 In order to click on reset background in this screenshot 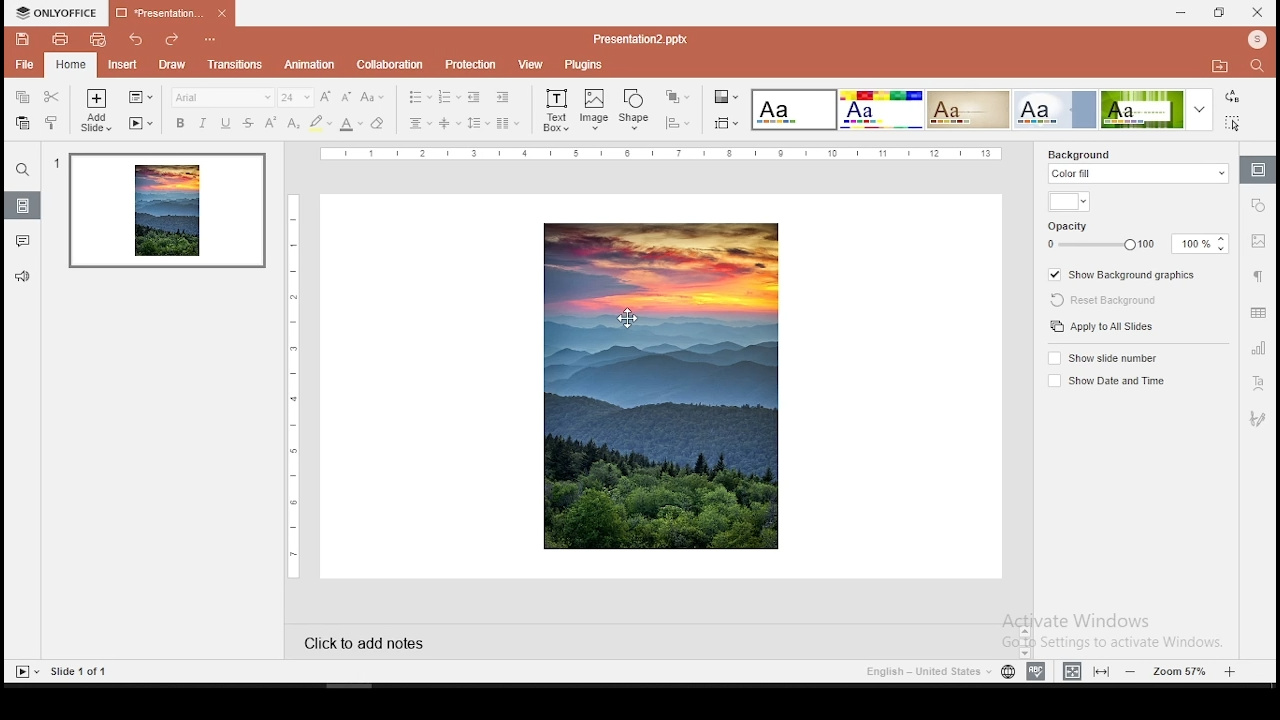, I will do `click(1104, 300)`.